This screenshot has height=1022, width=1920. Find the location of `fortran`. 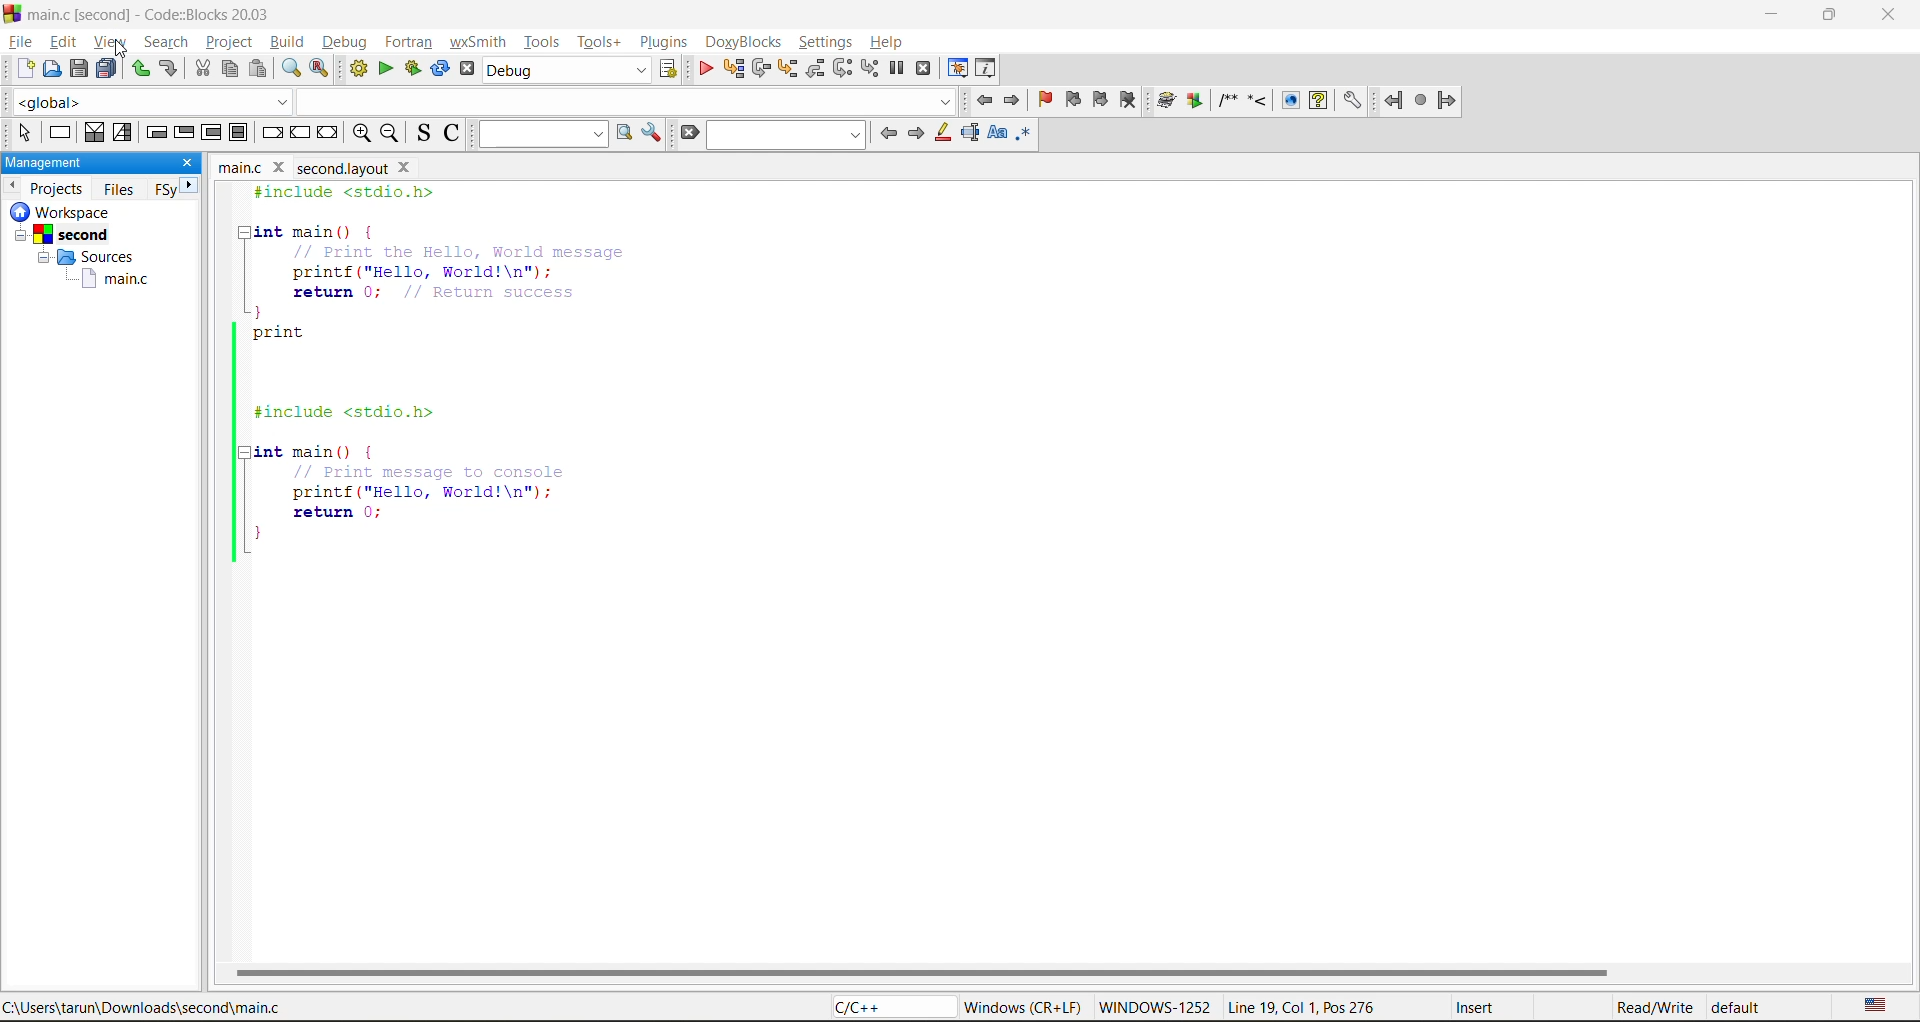

fortran is located at coordinates (1421, 103).